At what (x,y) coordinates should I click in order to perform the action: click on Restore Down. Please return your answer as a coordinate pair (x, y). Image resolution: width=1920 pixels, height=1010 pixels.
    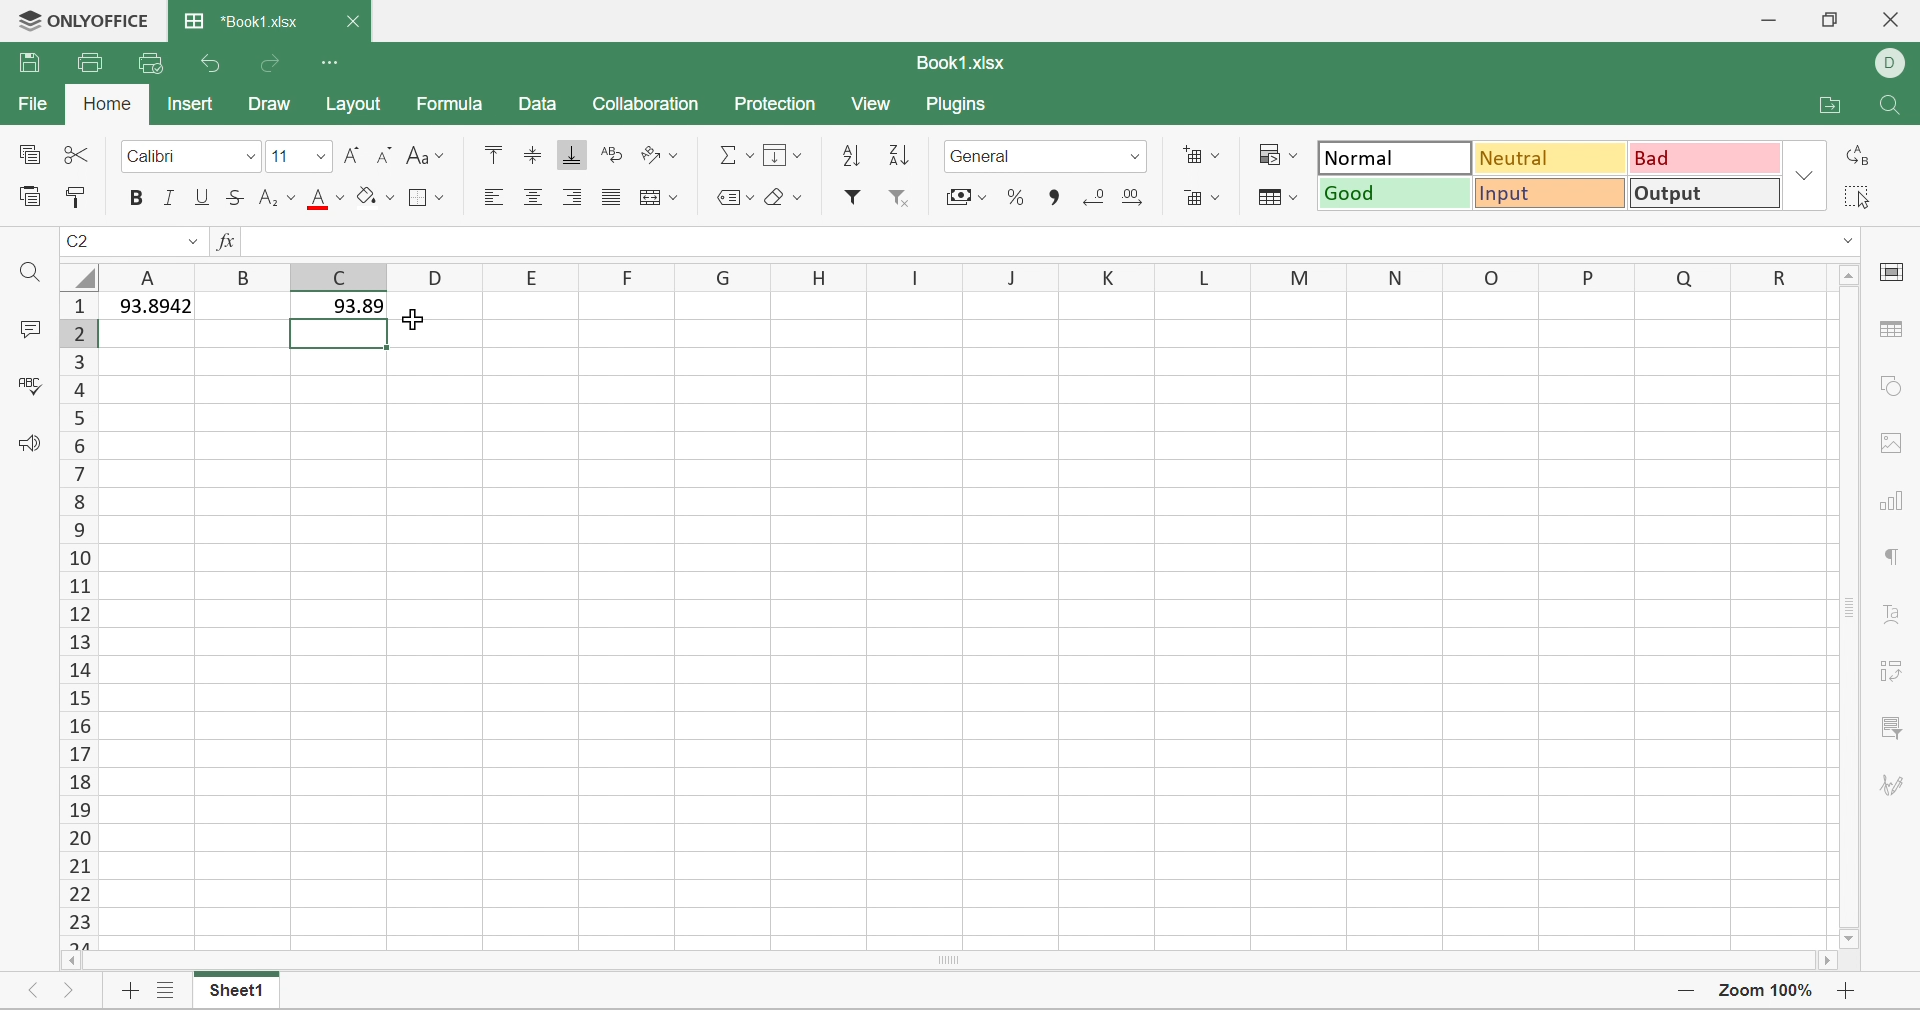
    Looking at the image, I should click on (1827, 22).